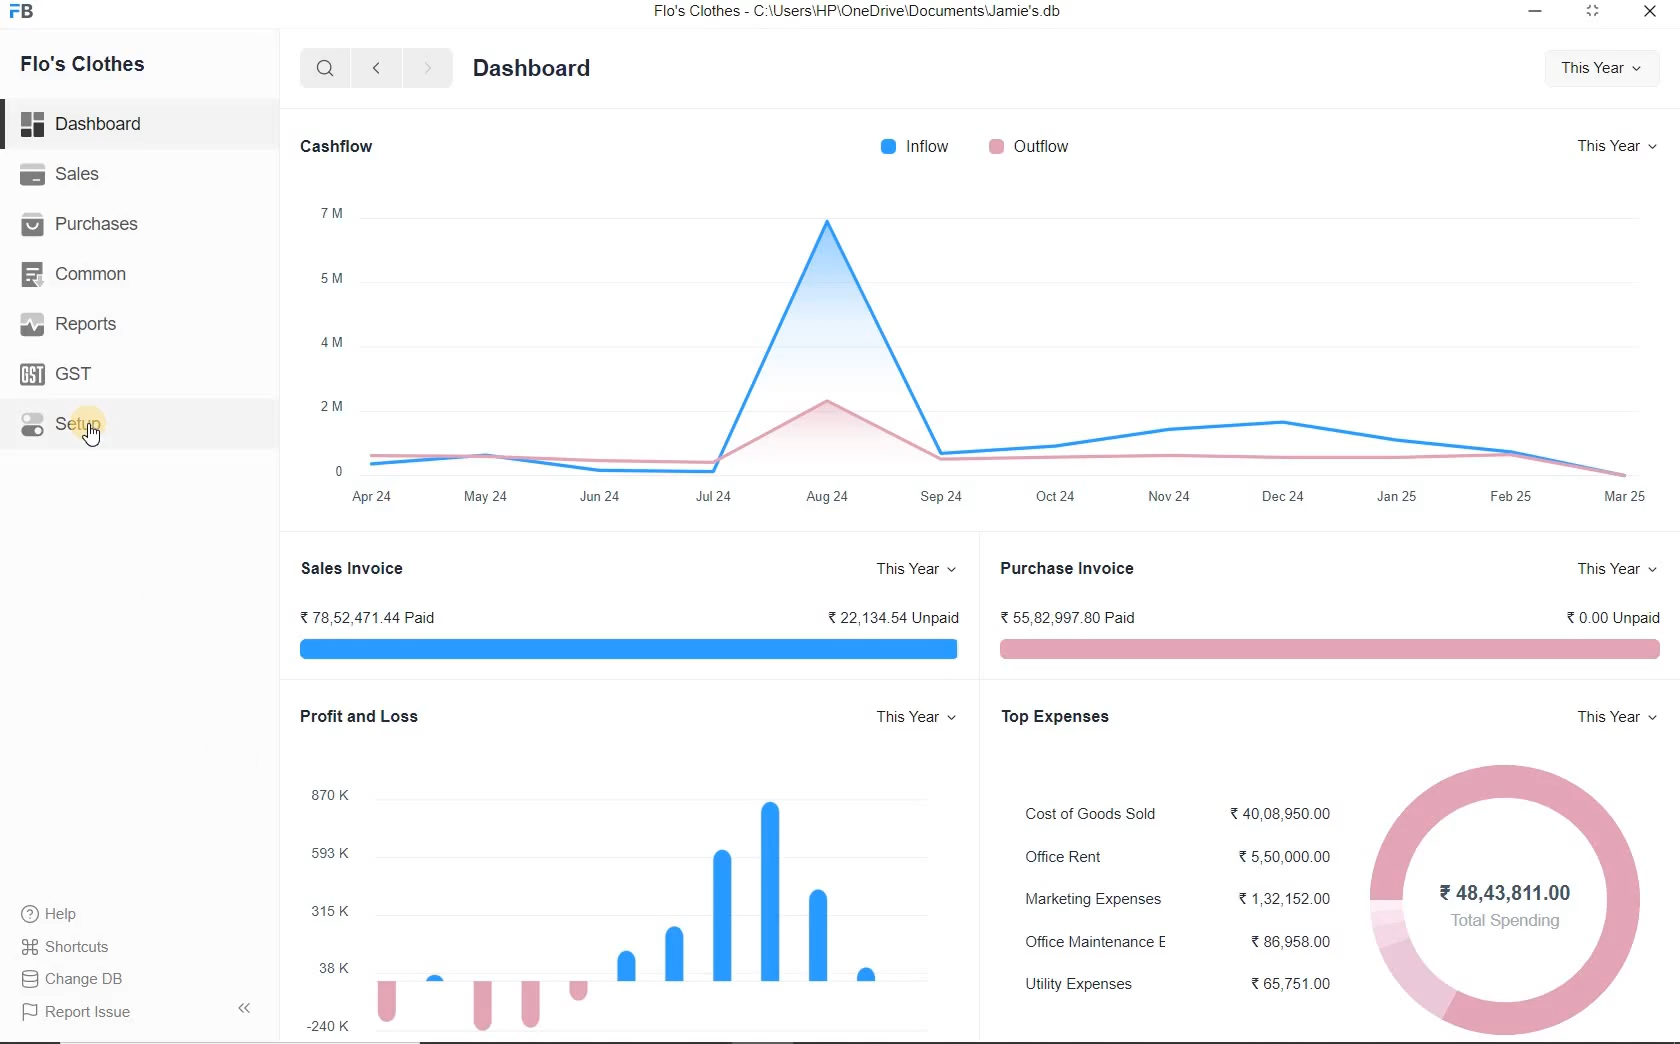 The height and width of the screenshot is (1044, 1680). Describe the element at coordinates (328, 794) in the screenshot. I see `870K` at that location.